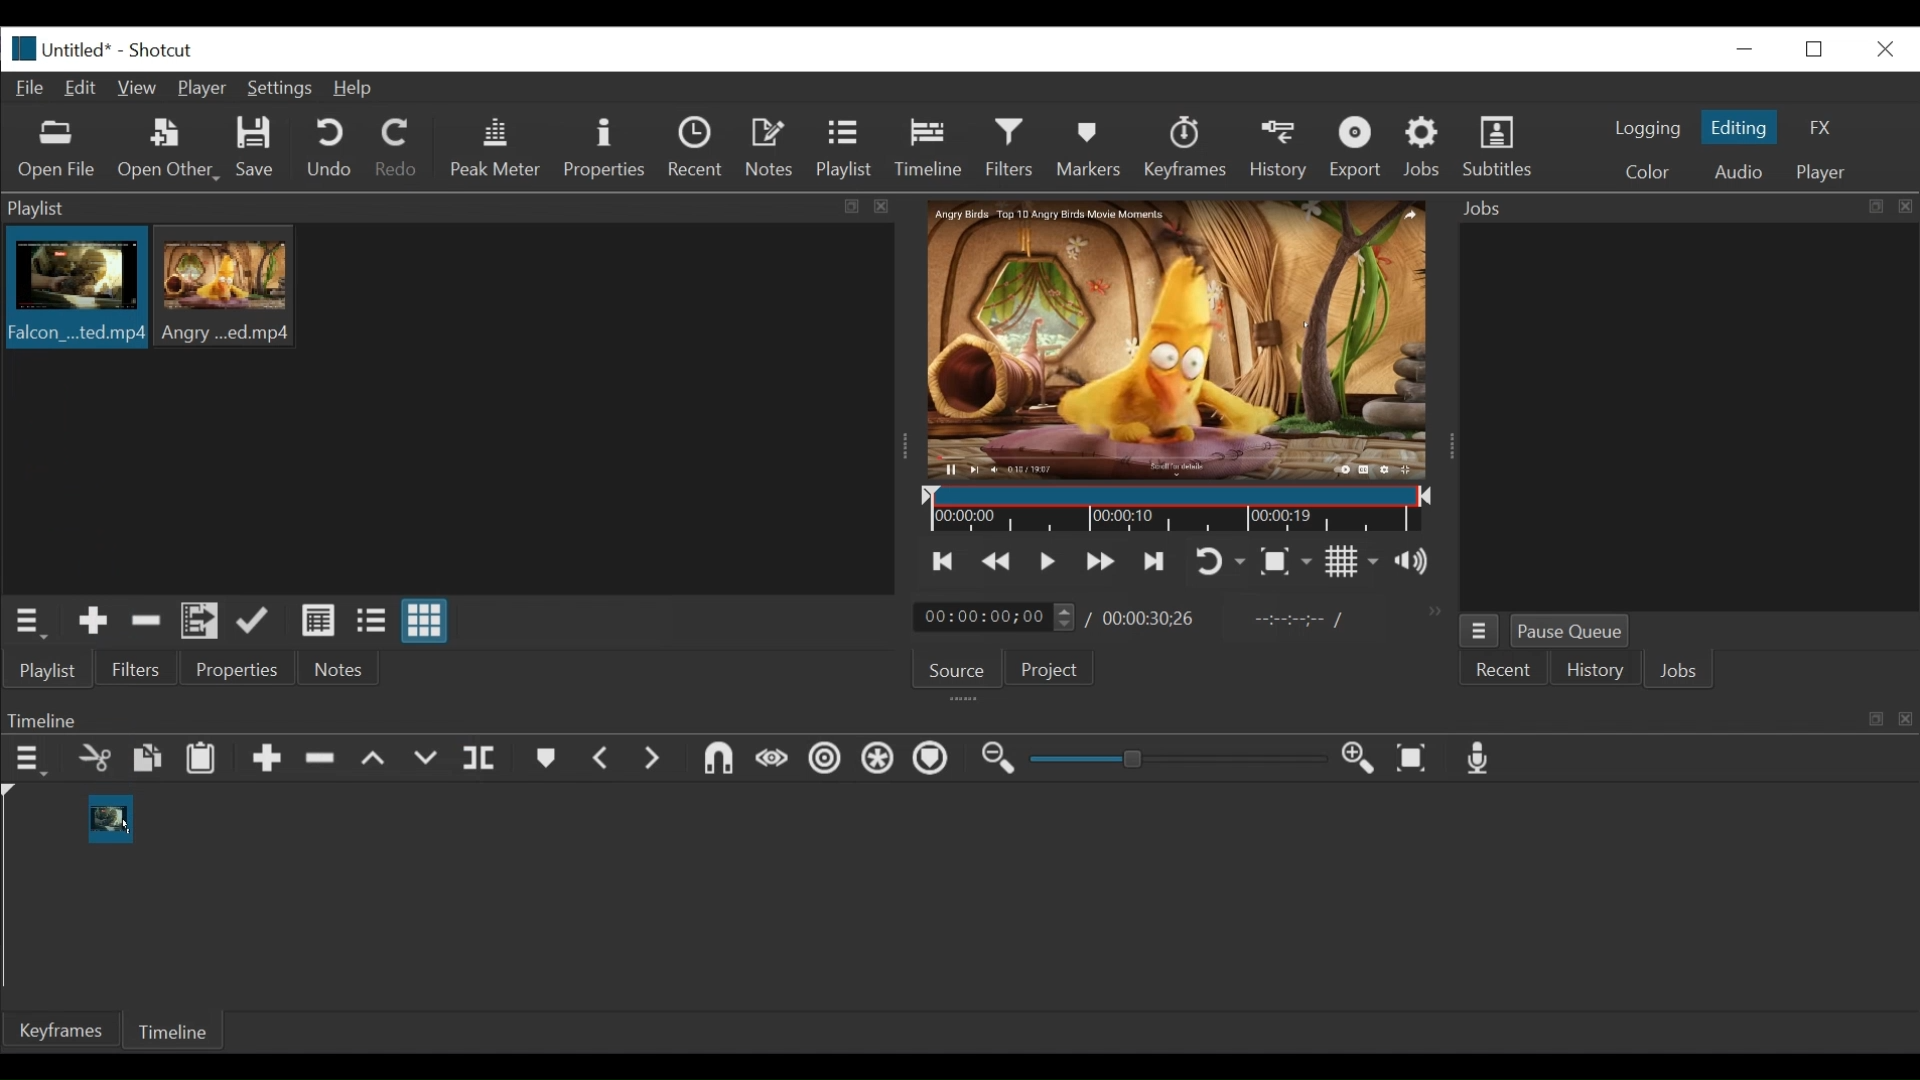 The image size is (1920, 1080). Describe the element at coordinates (319, 620) in the screenshot. I see `view as details` at that location.